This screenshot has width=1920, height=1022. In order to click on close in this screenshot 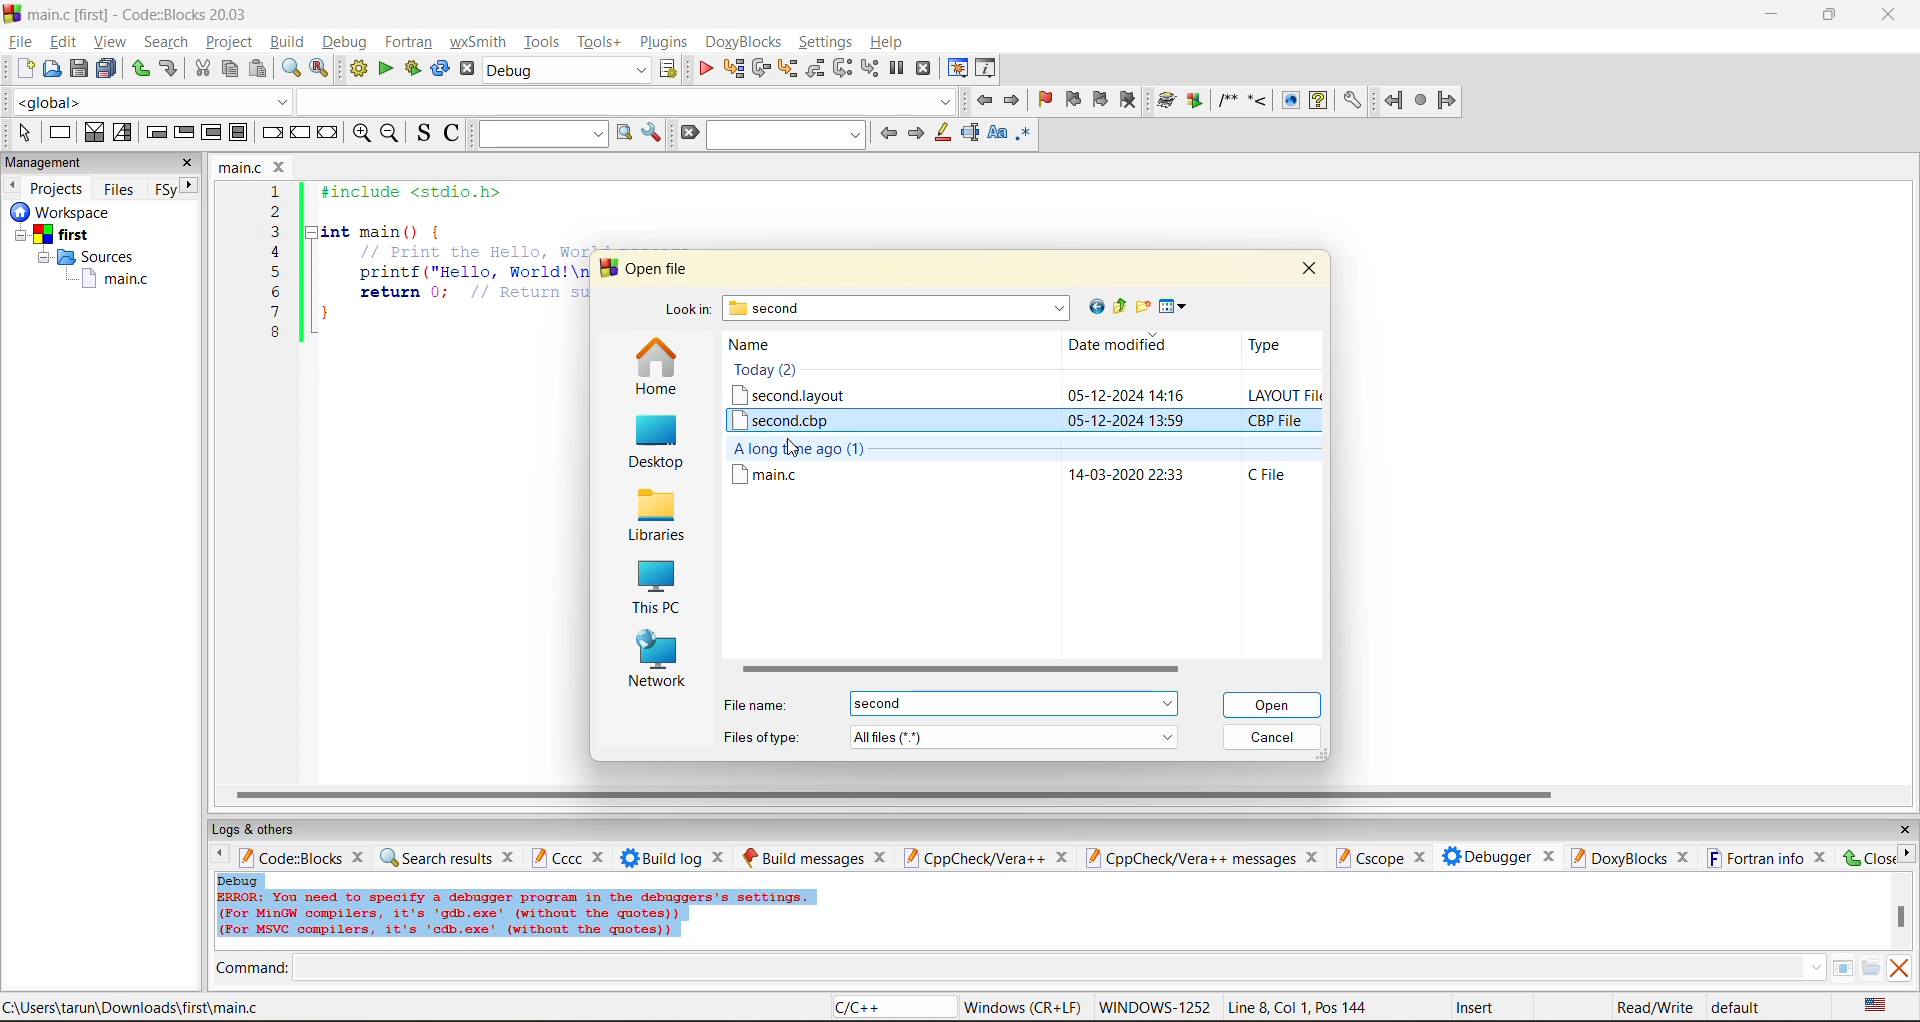, I will do `click(601, 858)`.